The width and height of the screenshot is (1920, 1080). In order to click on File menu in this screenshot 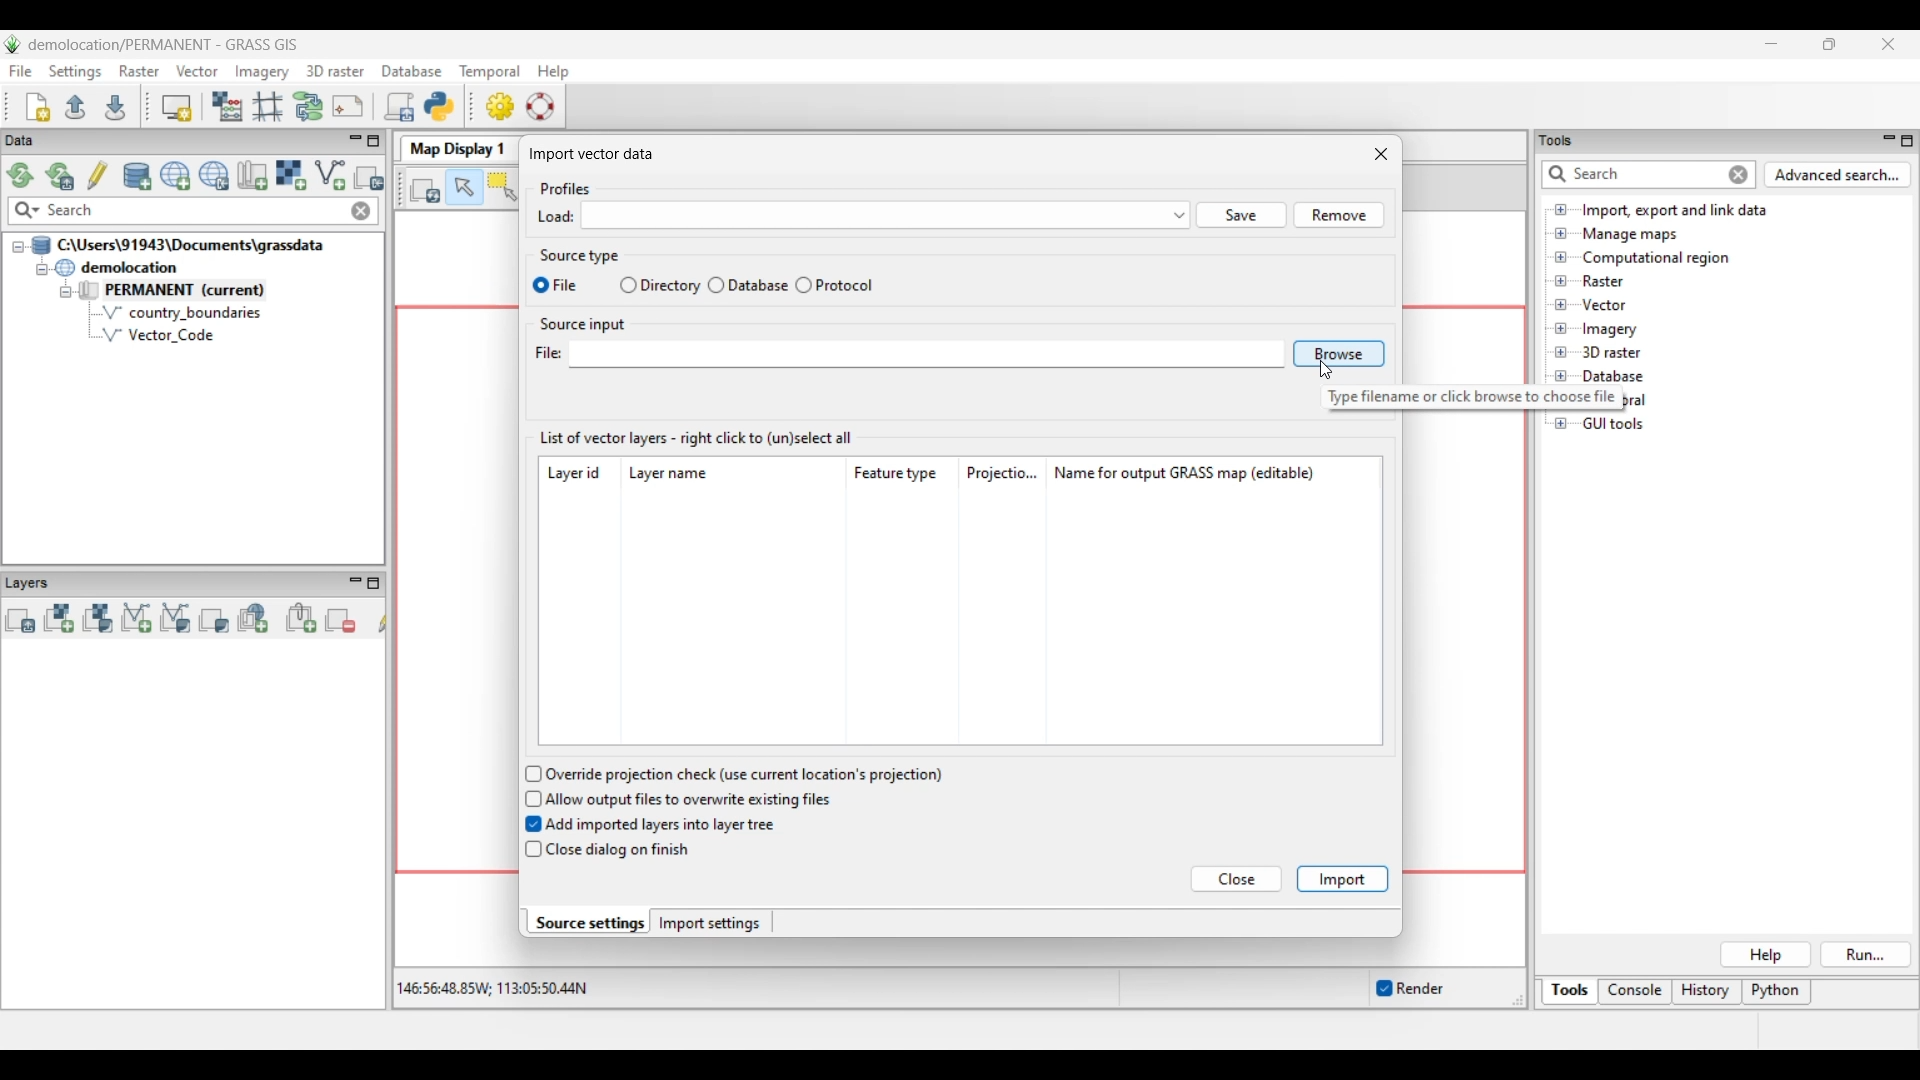, I will do `click(21, 71)`.